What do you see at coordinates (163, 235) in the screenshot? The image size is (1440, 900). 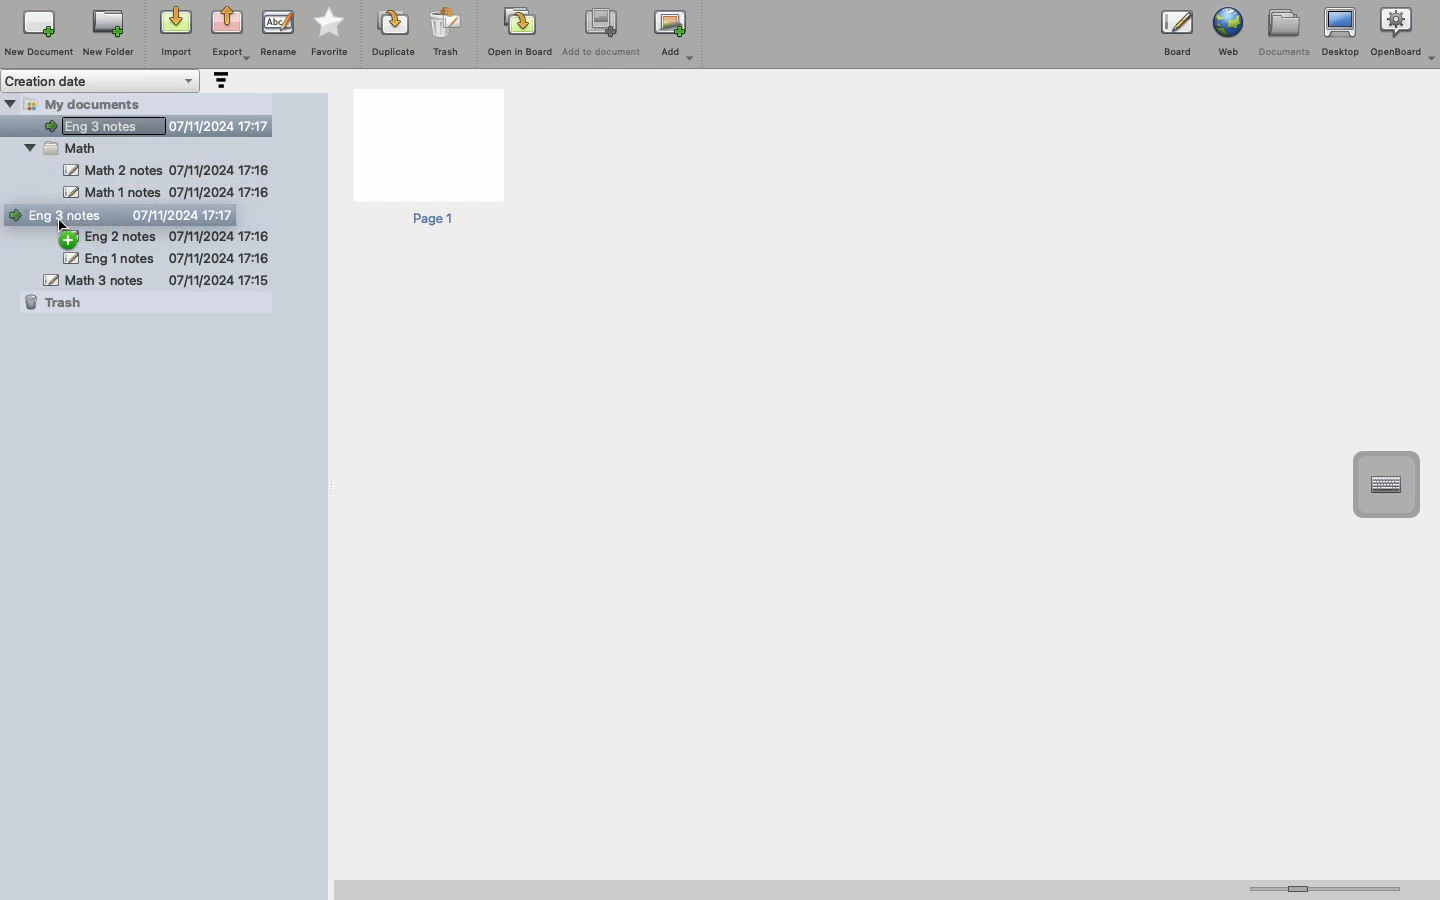 I see `Eng 2 notes` at bounding box center [163, 235].